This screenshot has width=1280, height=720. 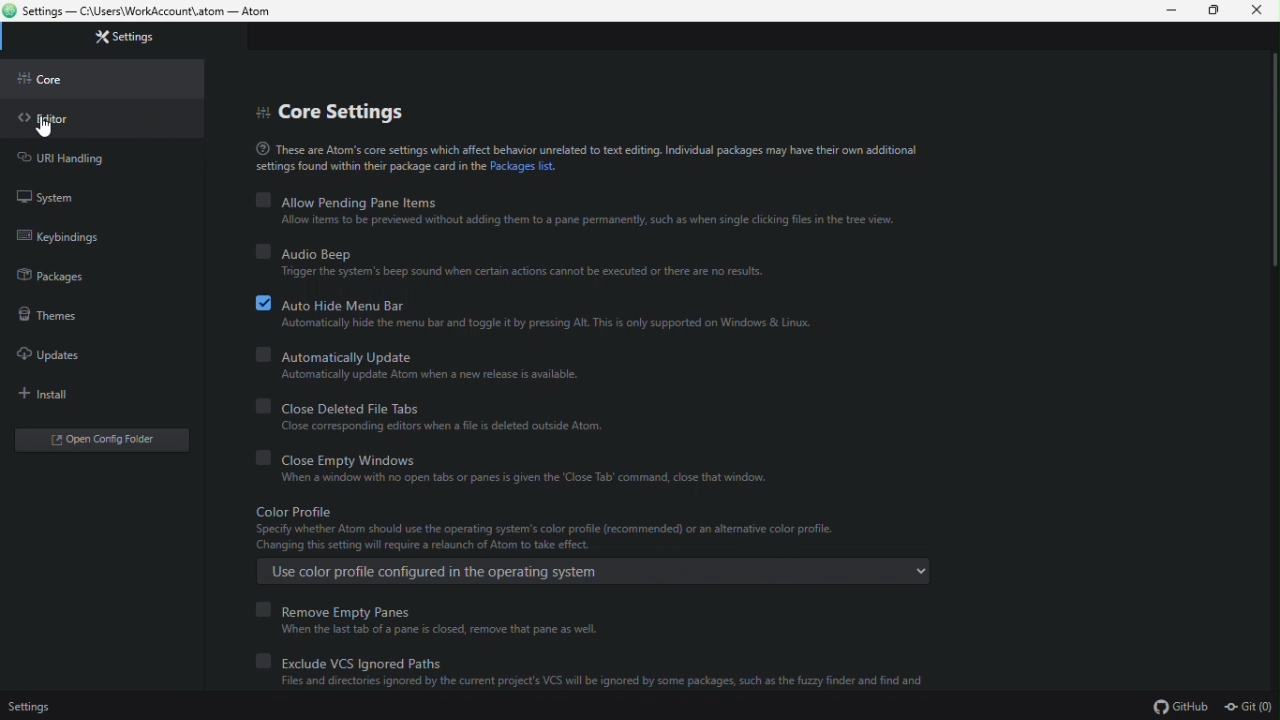 What do you see at coordinates (573, 407) in the screenshot?
I see `close deleted files tabs` at bounding box center [573, 407].